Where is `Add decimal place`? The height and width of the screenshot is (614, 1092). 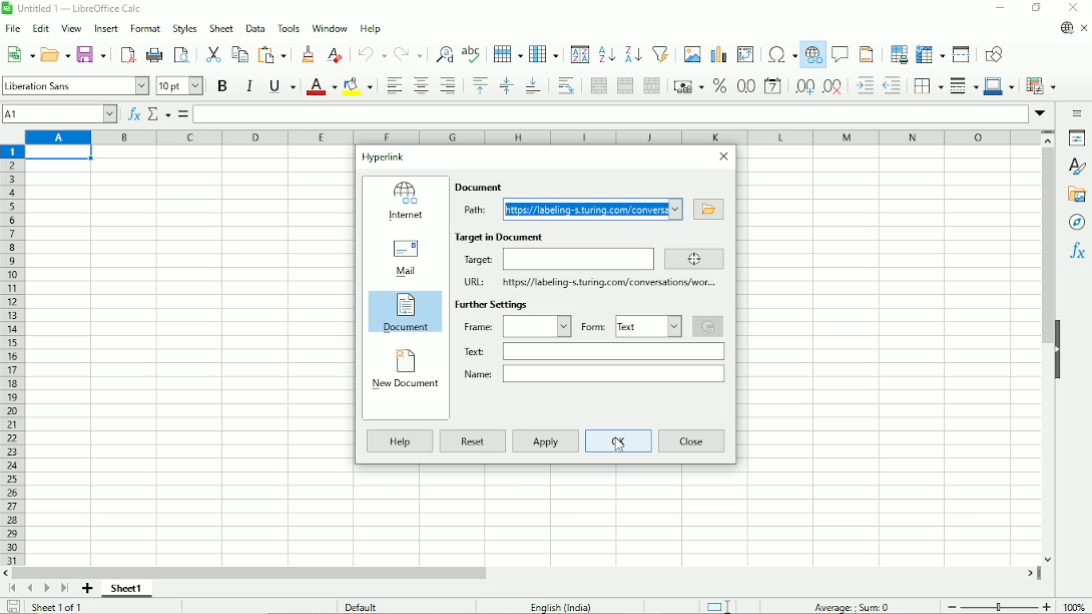
Add decimal place is located at coordinates (804, 88).